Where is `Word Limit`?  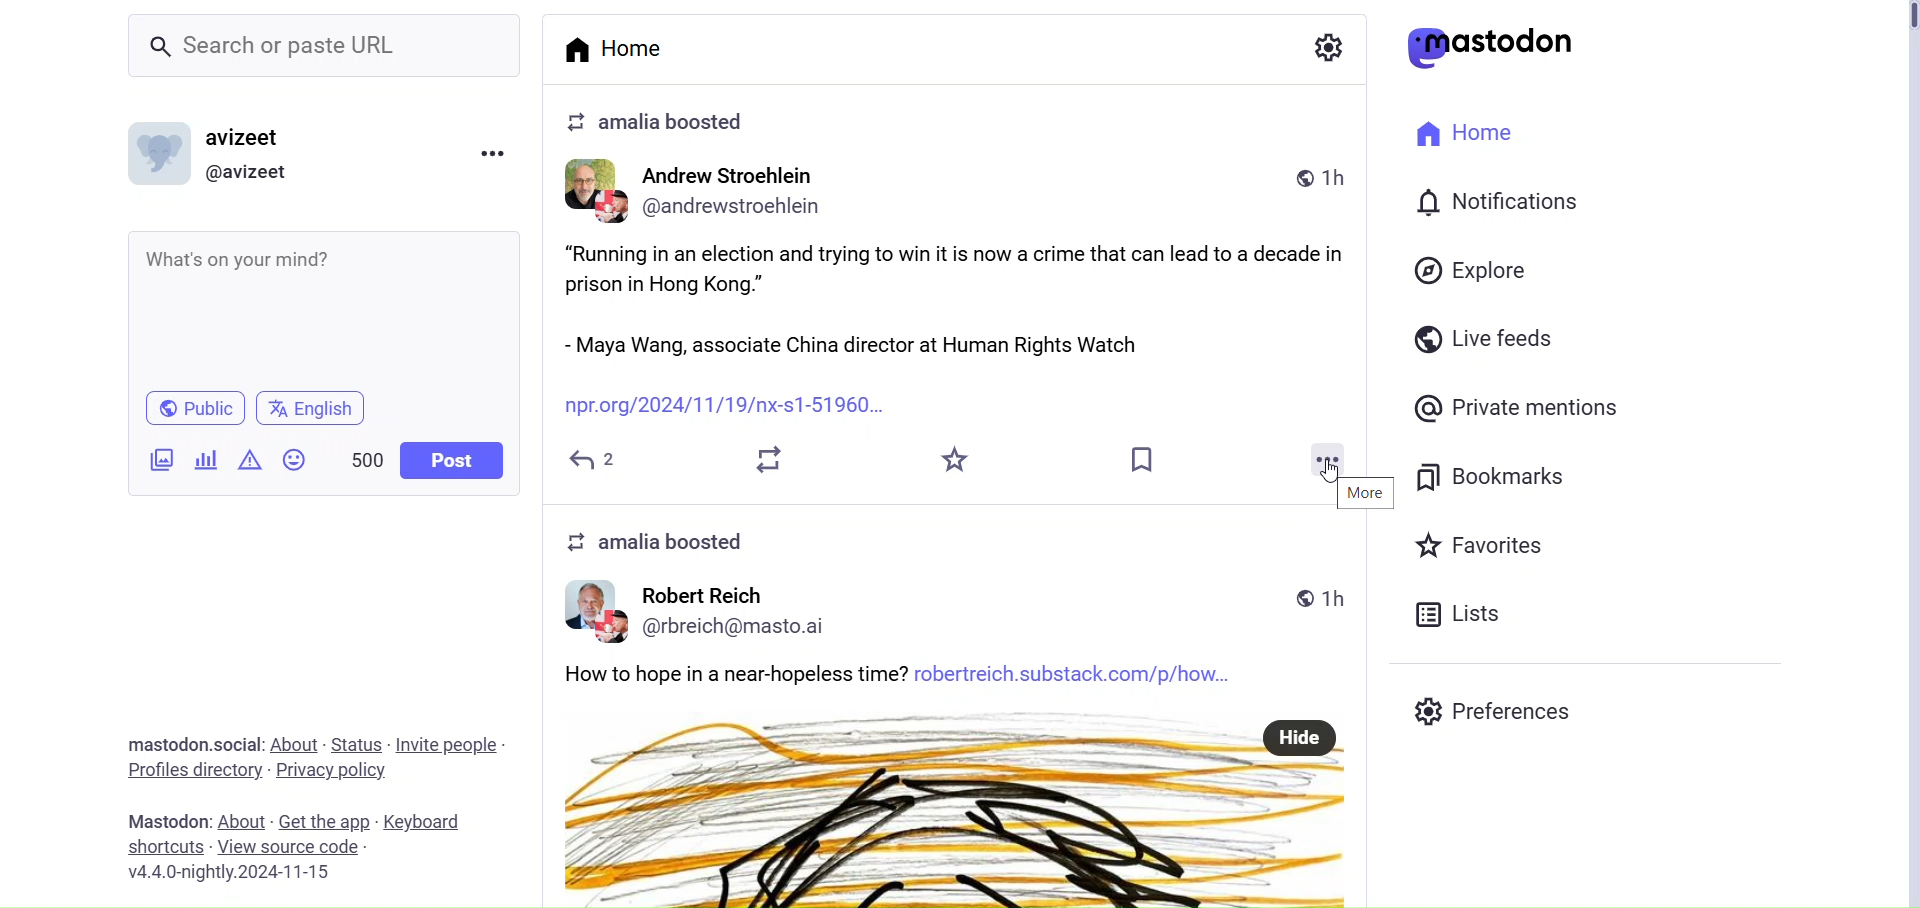 Word Limit is located at coordinates (368, 457).